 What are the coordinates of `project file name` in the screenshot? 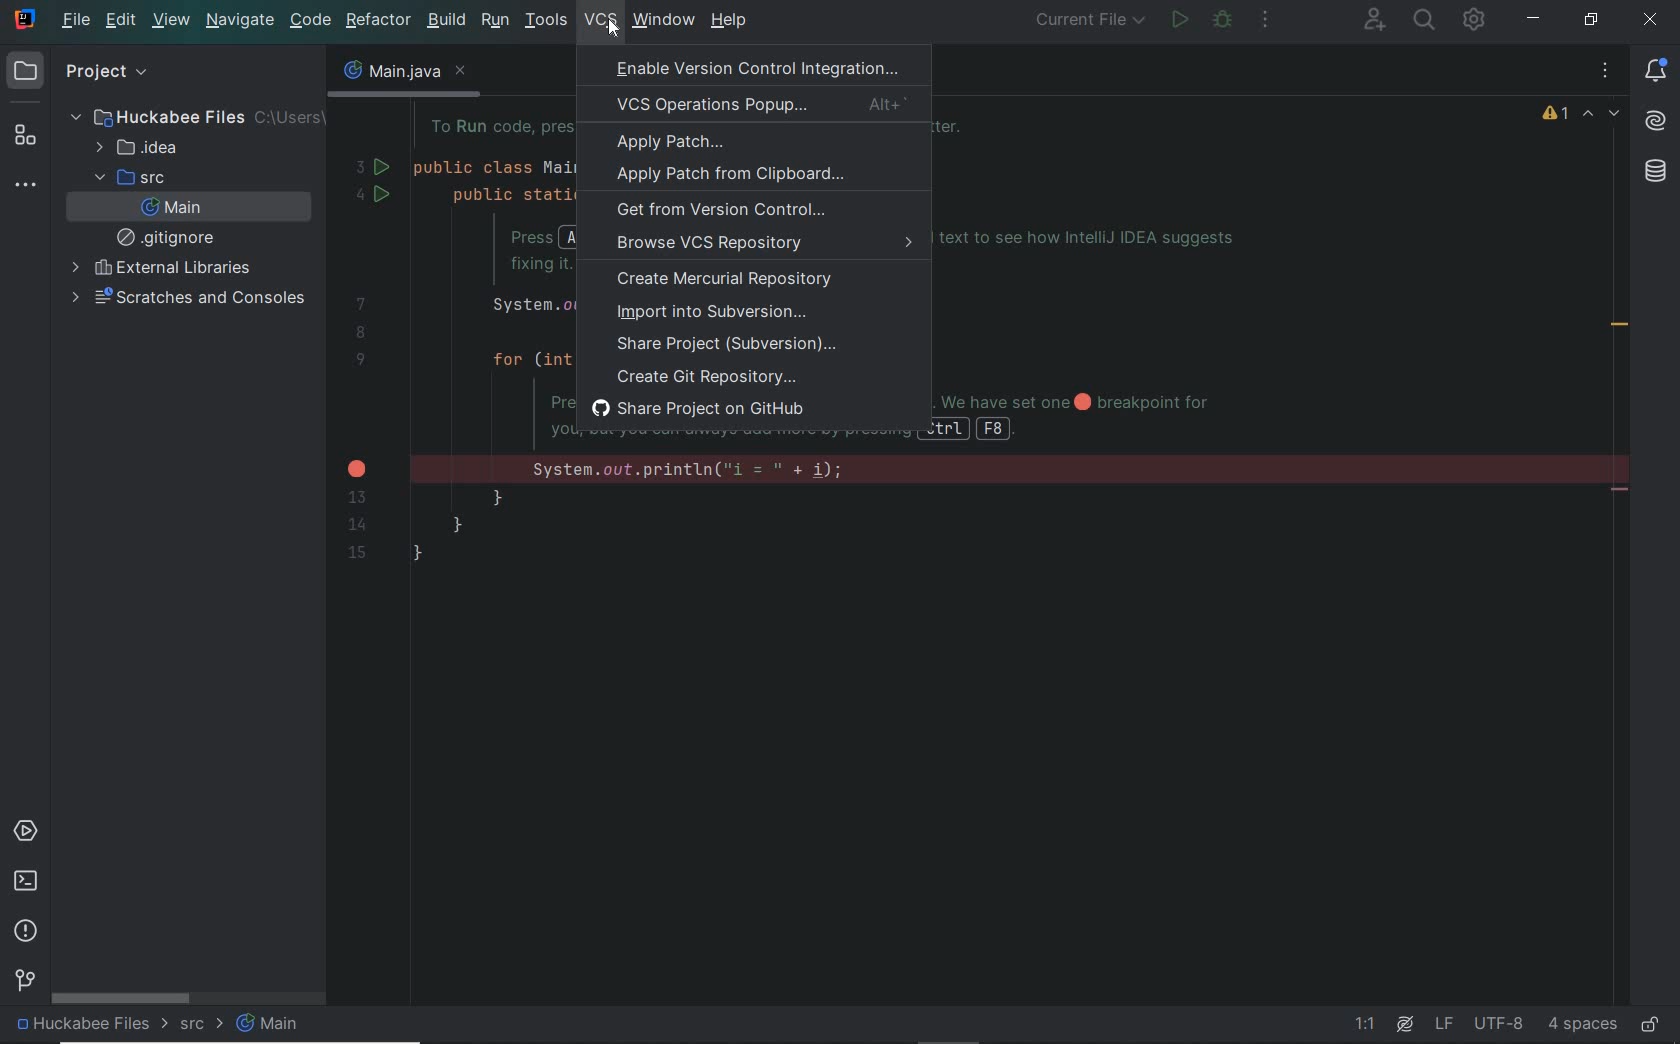 It's located at (84, 1028).